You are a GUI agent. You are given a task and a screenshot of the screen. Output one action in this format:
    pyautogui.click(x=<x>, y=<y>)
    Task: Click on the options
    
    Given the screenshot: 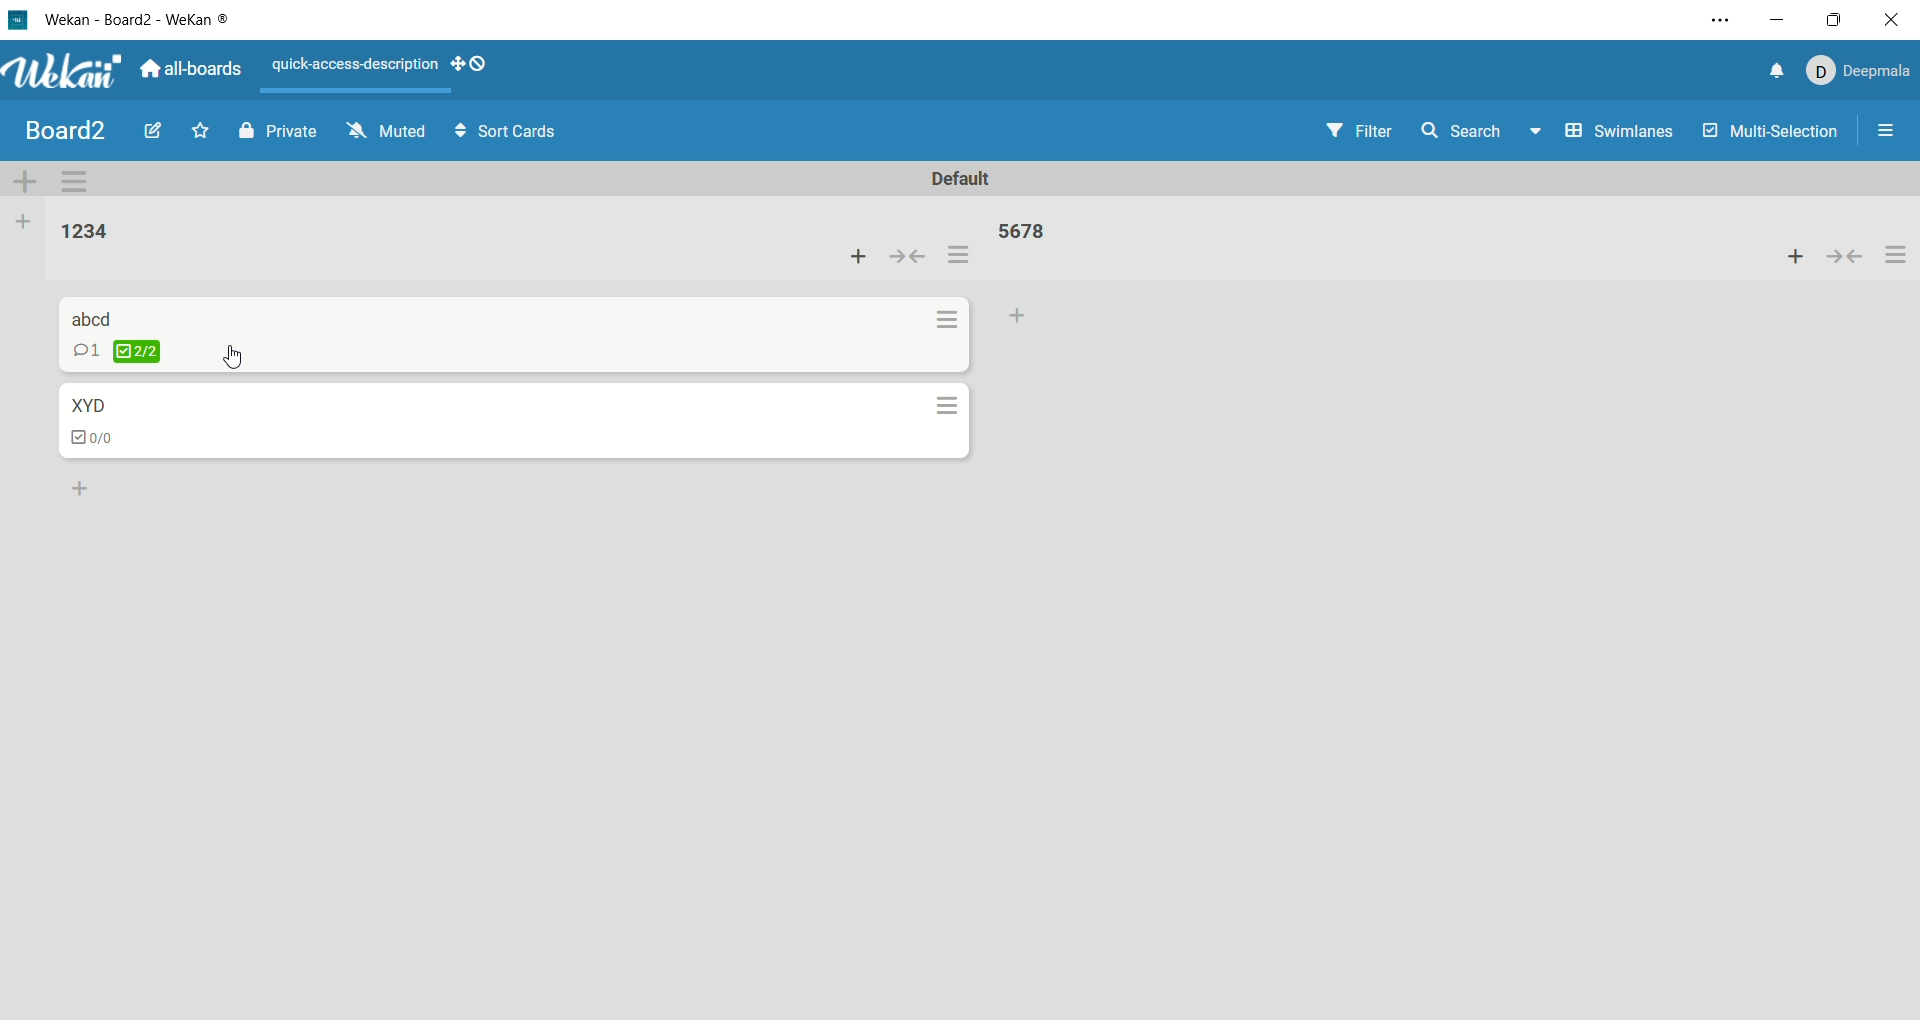 What is the action you would take?
    pyautogui.click(x=948, y=403)
    